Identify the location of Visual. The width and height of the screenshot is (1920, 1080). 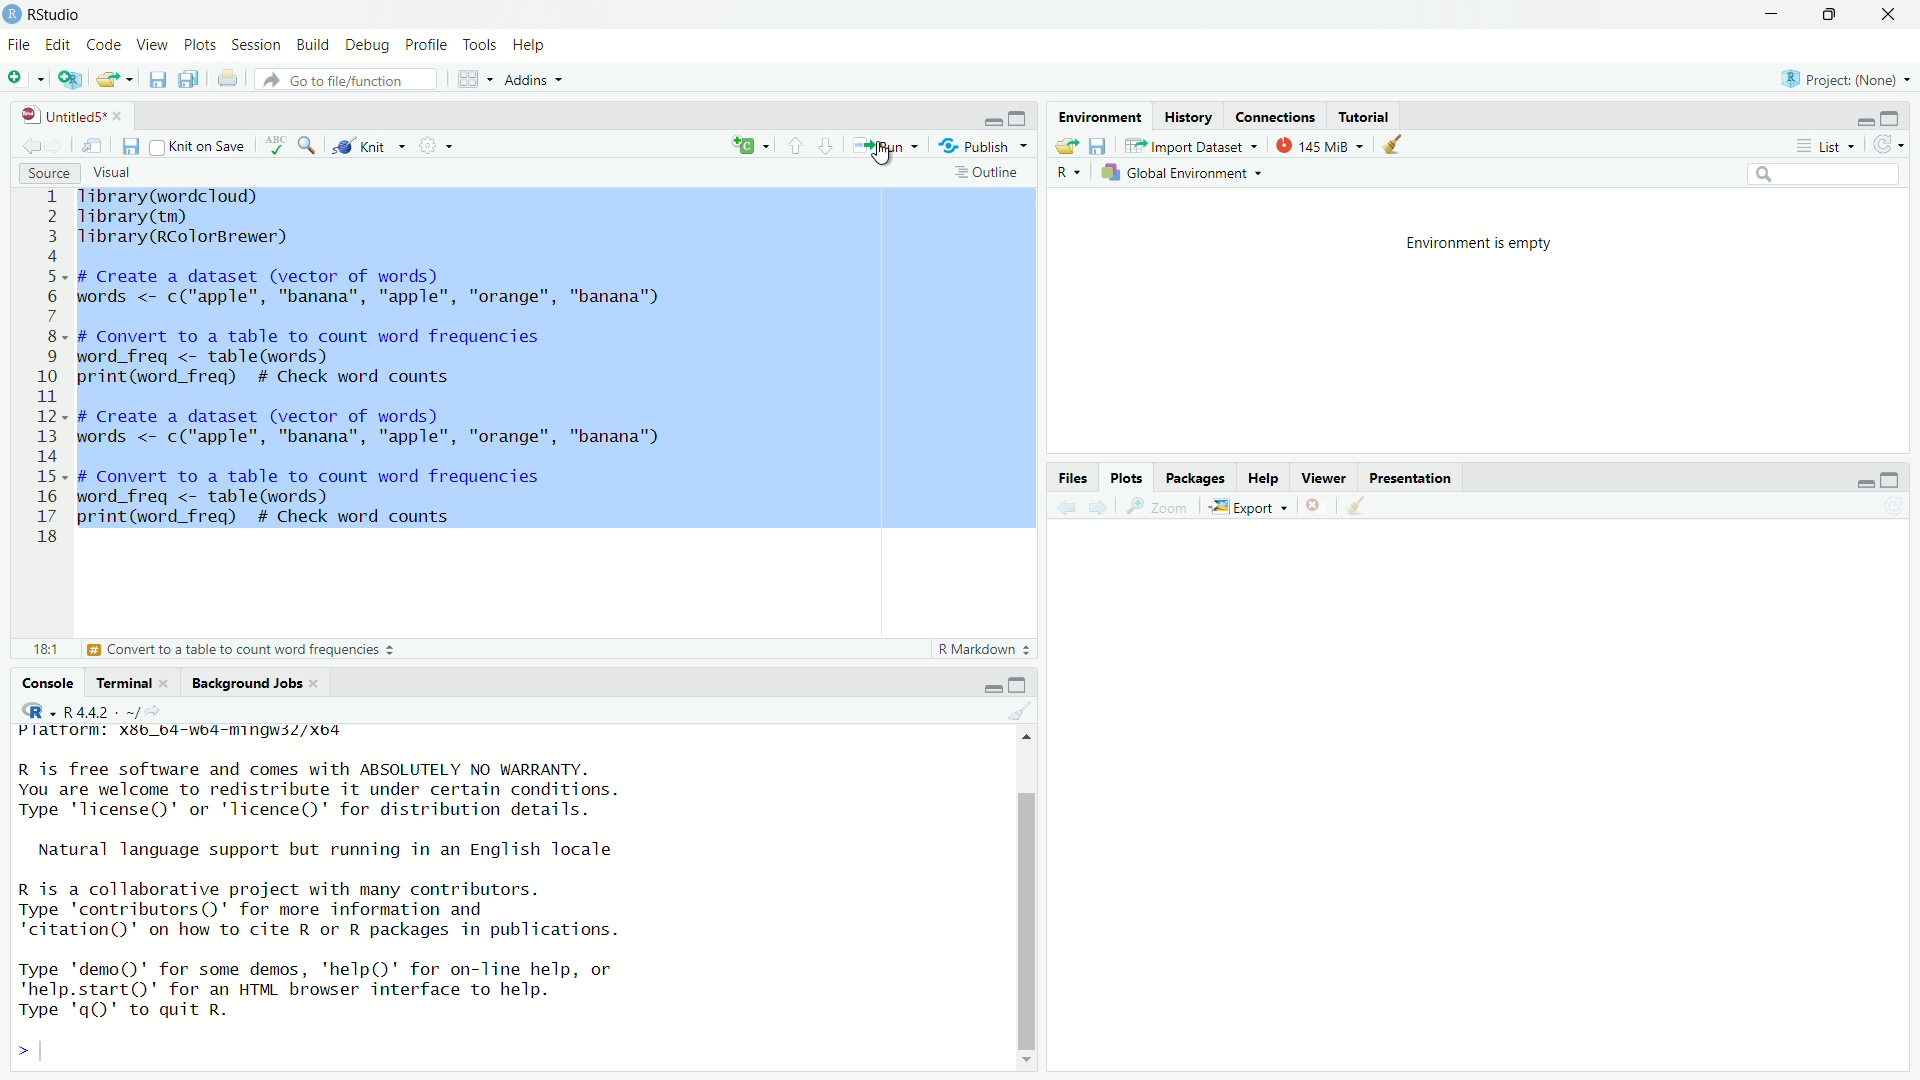
(118, 174).